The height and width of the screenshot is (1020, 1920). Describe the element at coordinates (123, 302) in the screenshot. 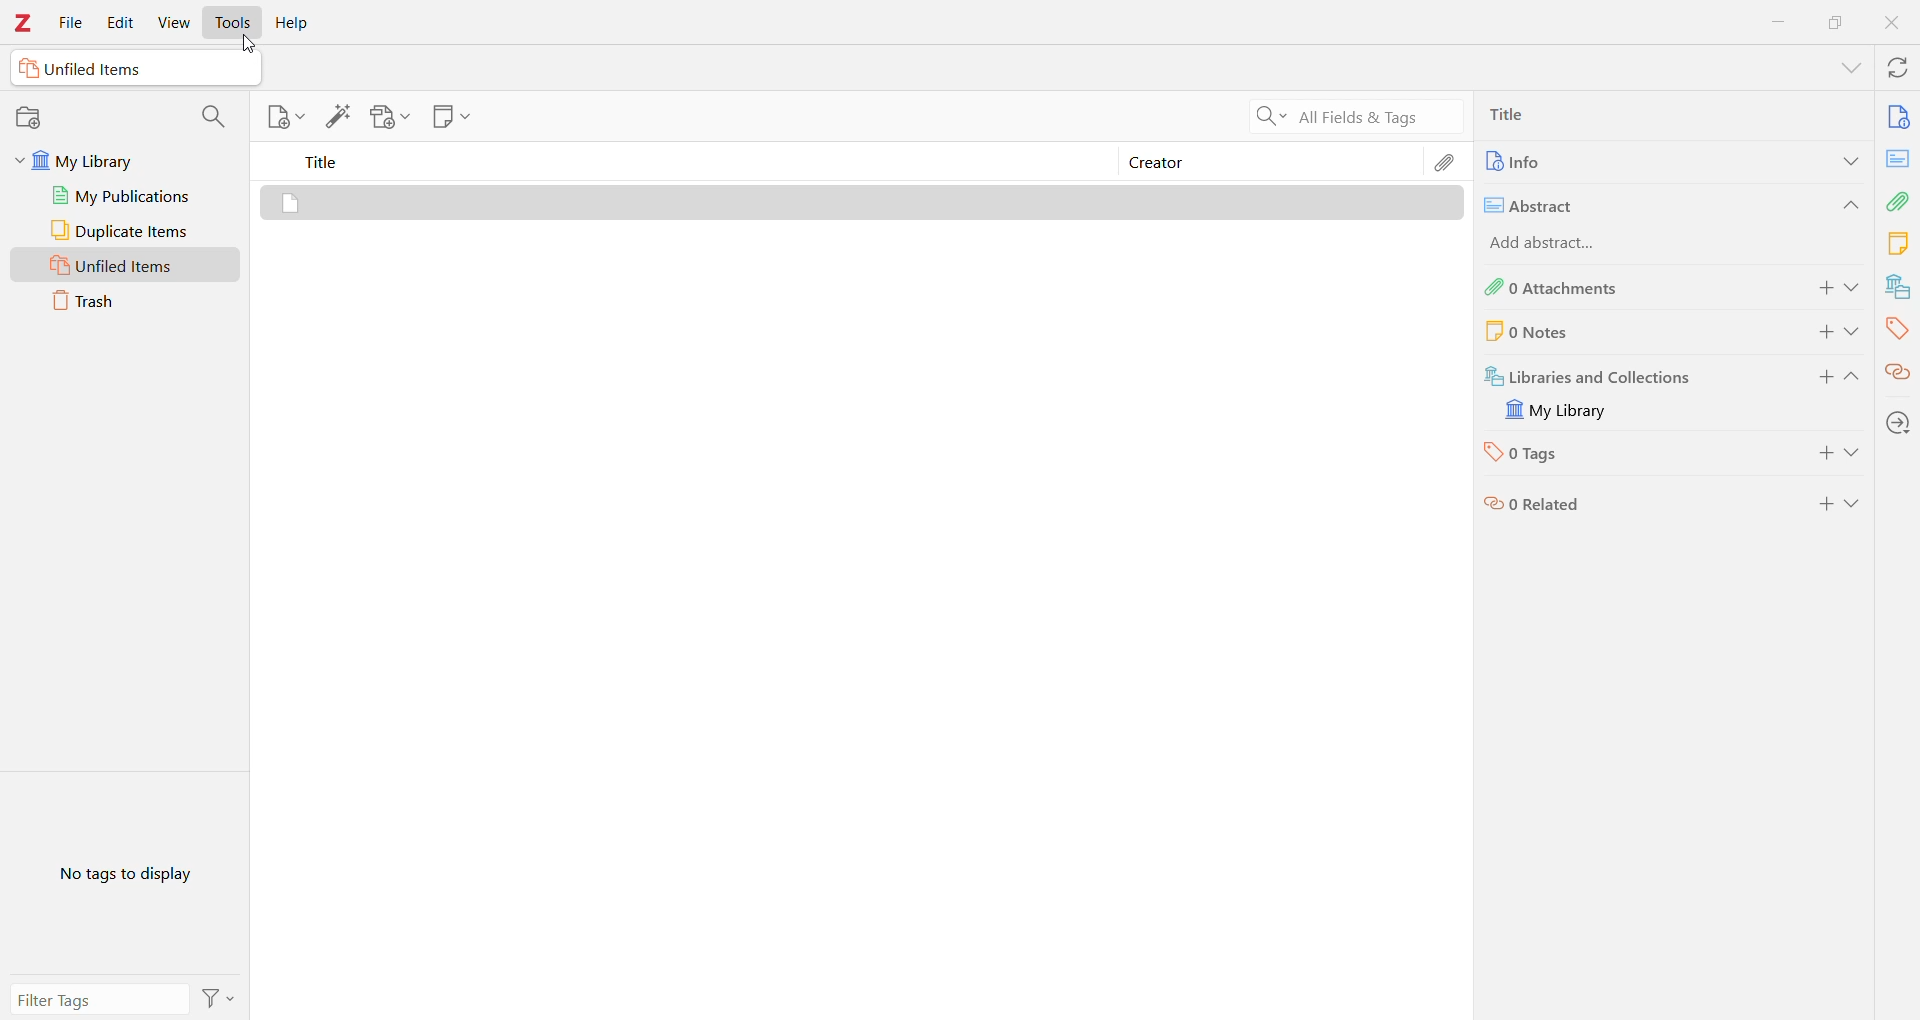

I see `Trash` at that location.